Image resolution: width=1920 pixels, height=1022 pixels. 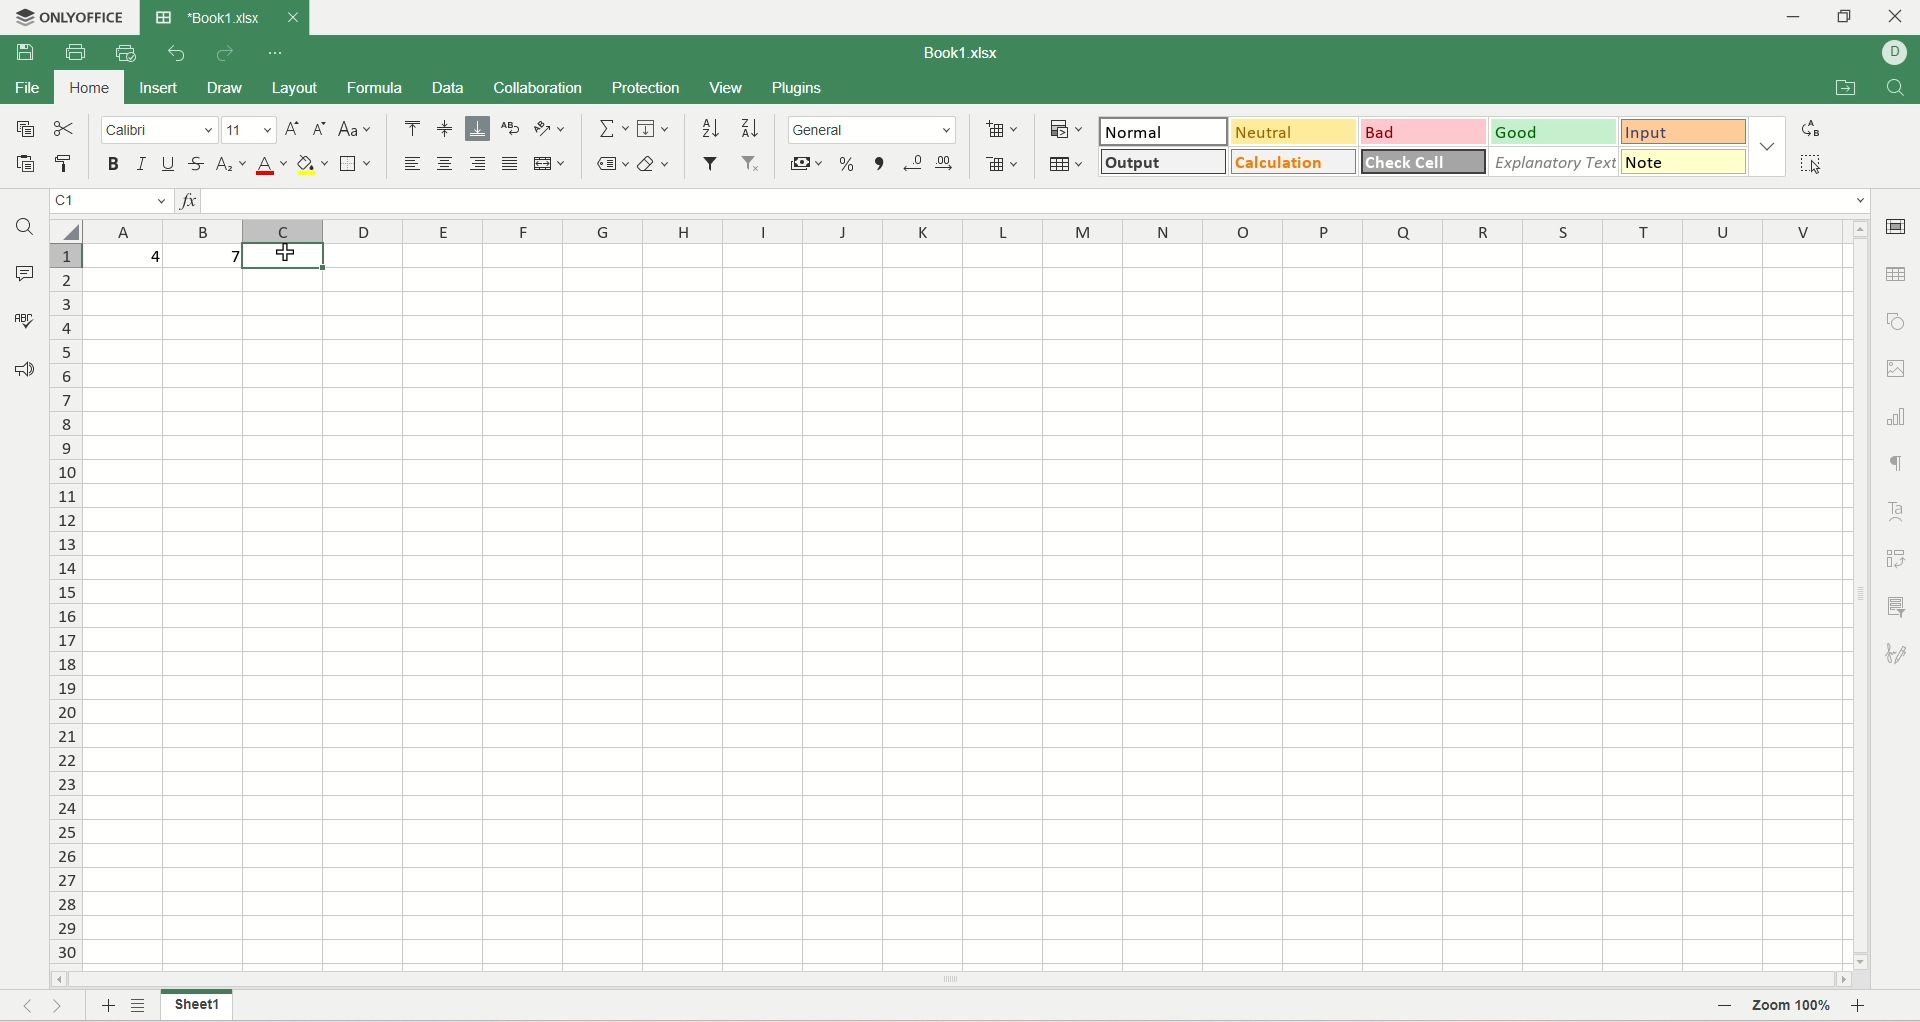 What do you see at coordinates (224, 89) in the screenshot?
I see `draw` at bounding box center [224, 89].